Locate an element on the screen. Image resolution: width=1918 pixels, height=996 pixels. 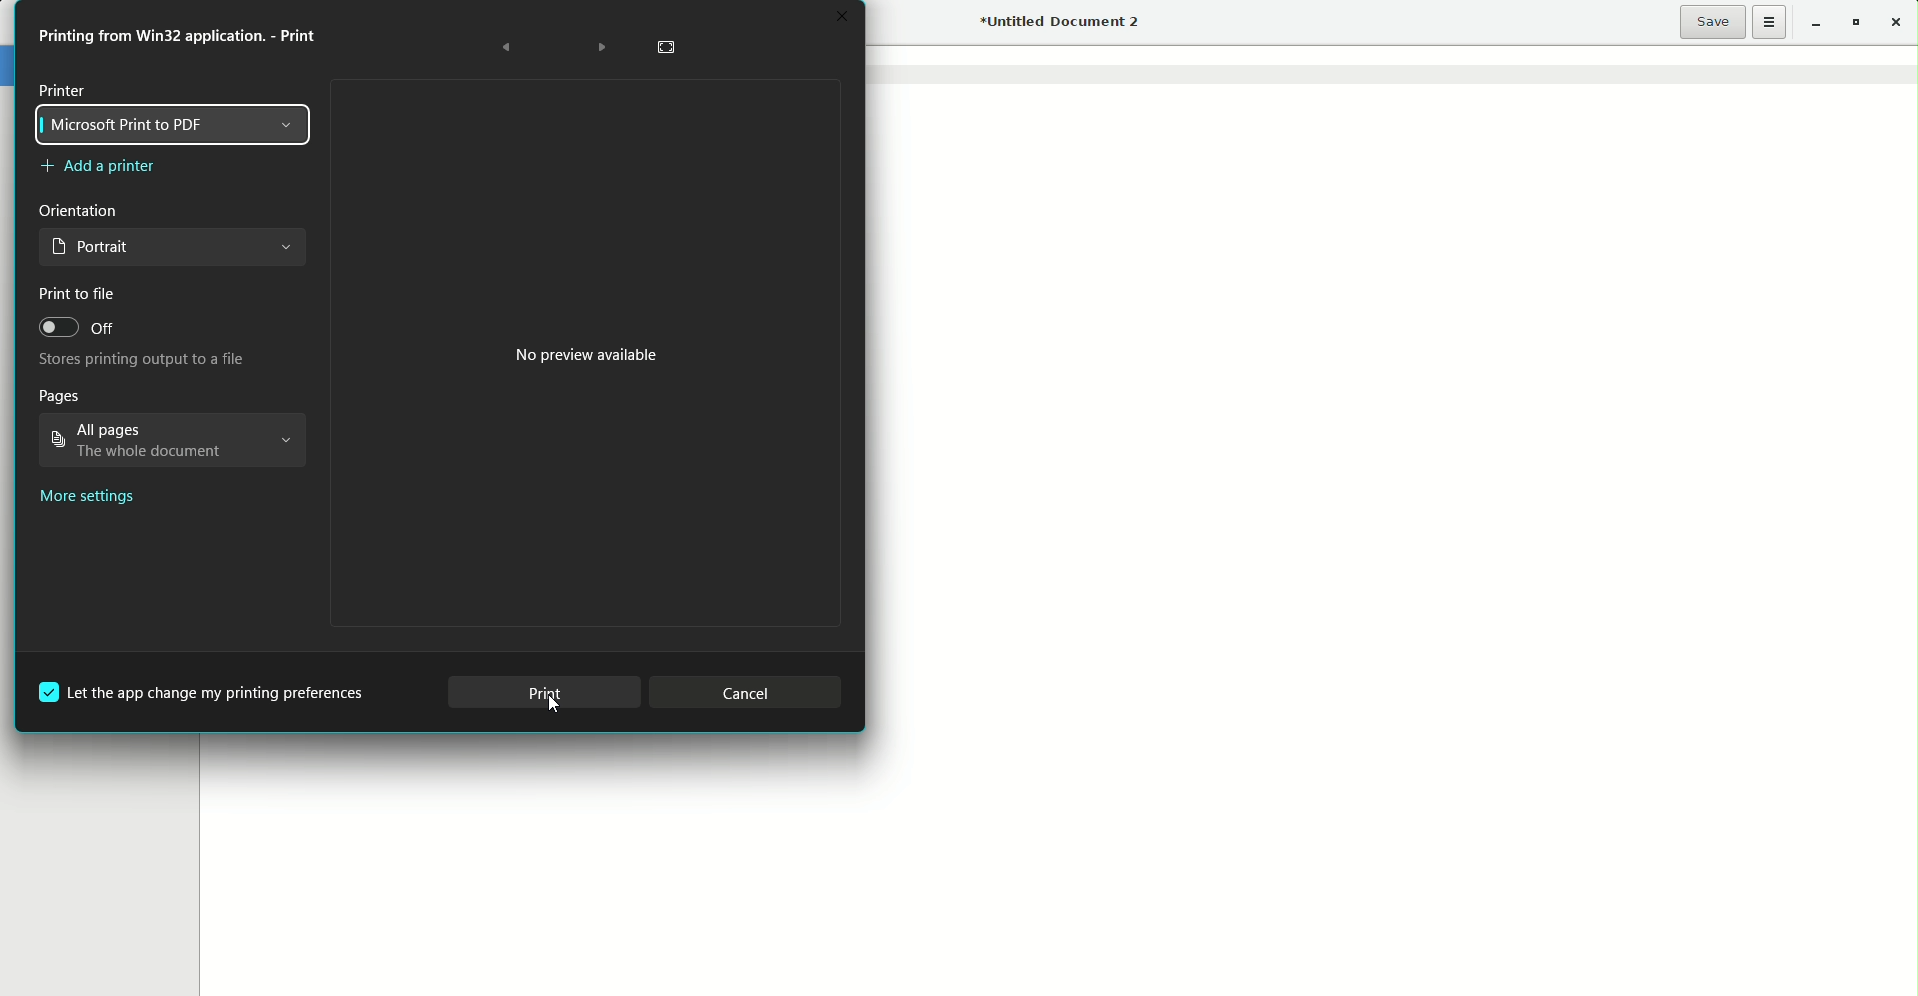
Cancel is located at coordinates (751, 687).